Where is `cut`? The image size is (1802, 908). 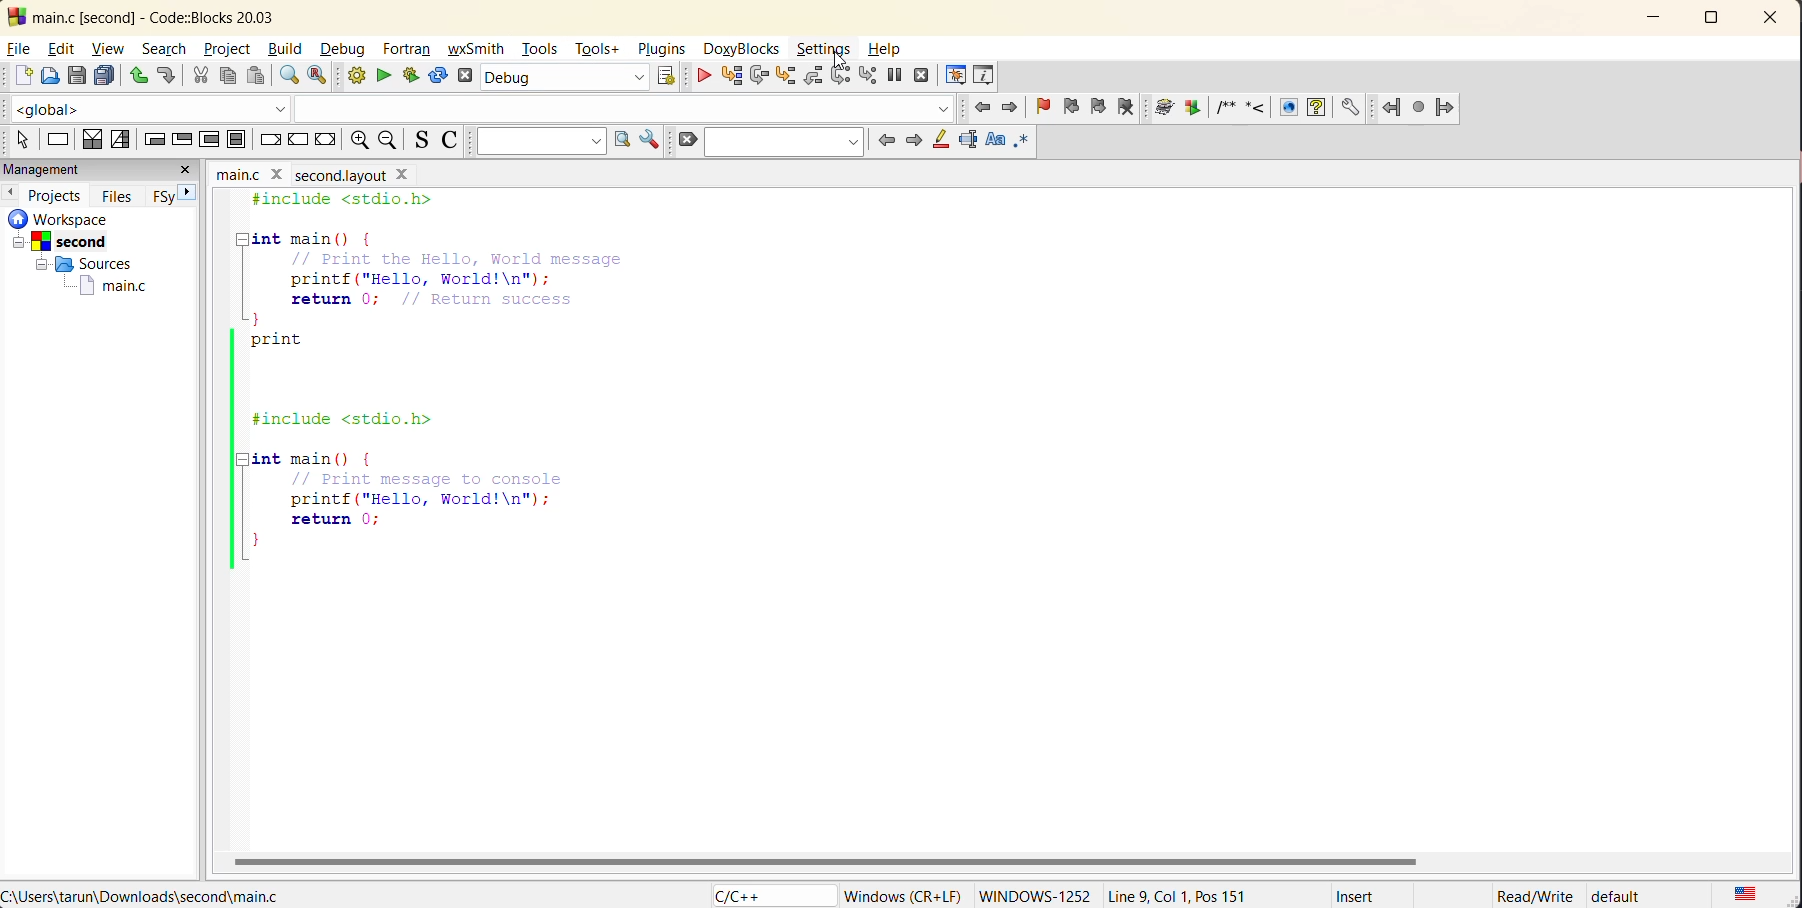
cut is located at coordinates (196, 75).